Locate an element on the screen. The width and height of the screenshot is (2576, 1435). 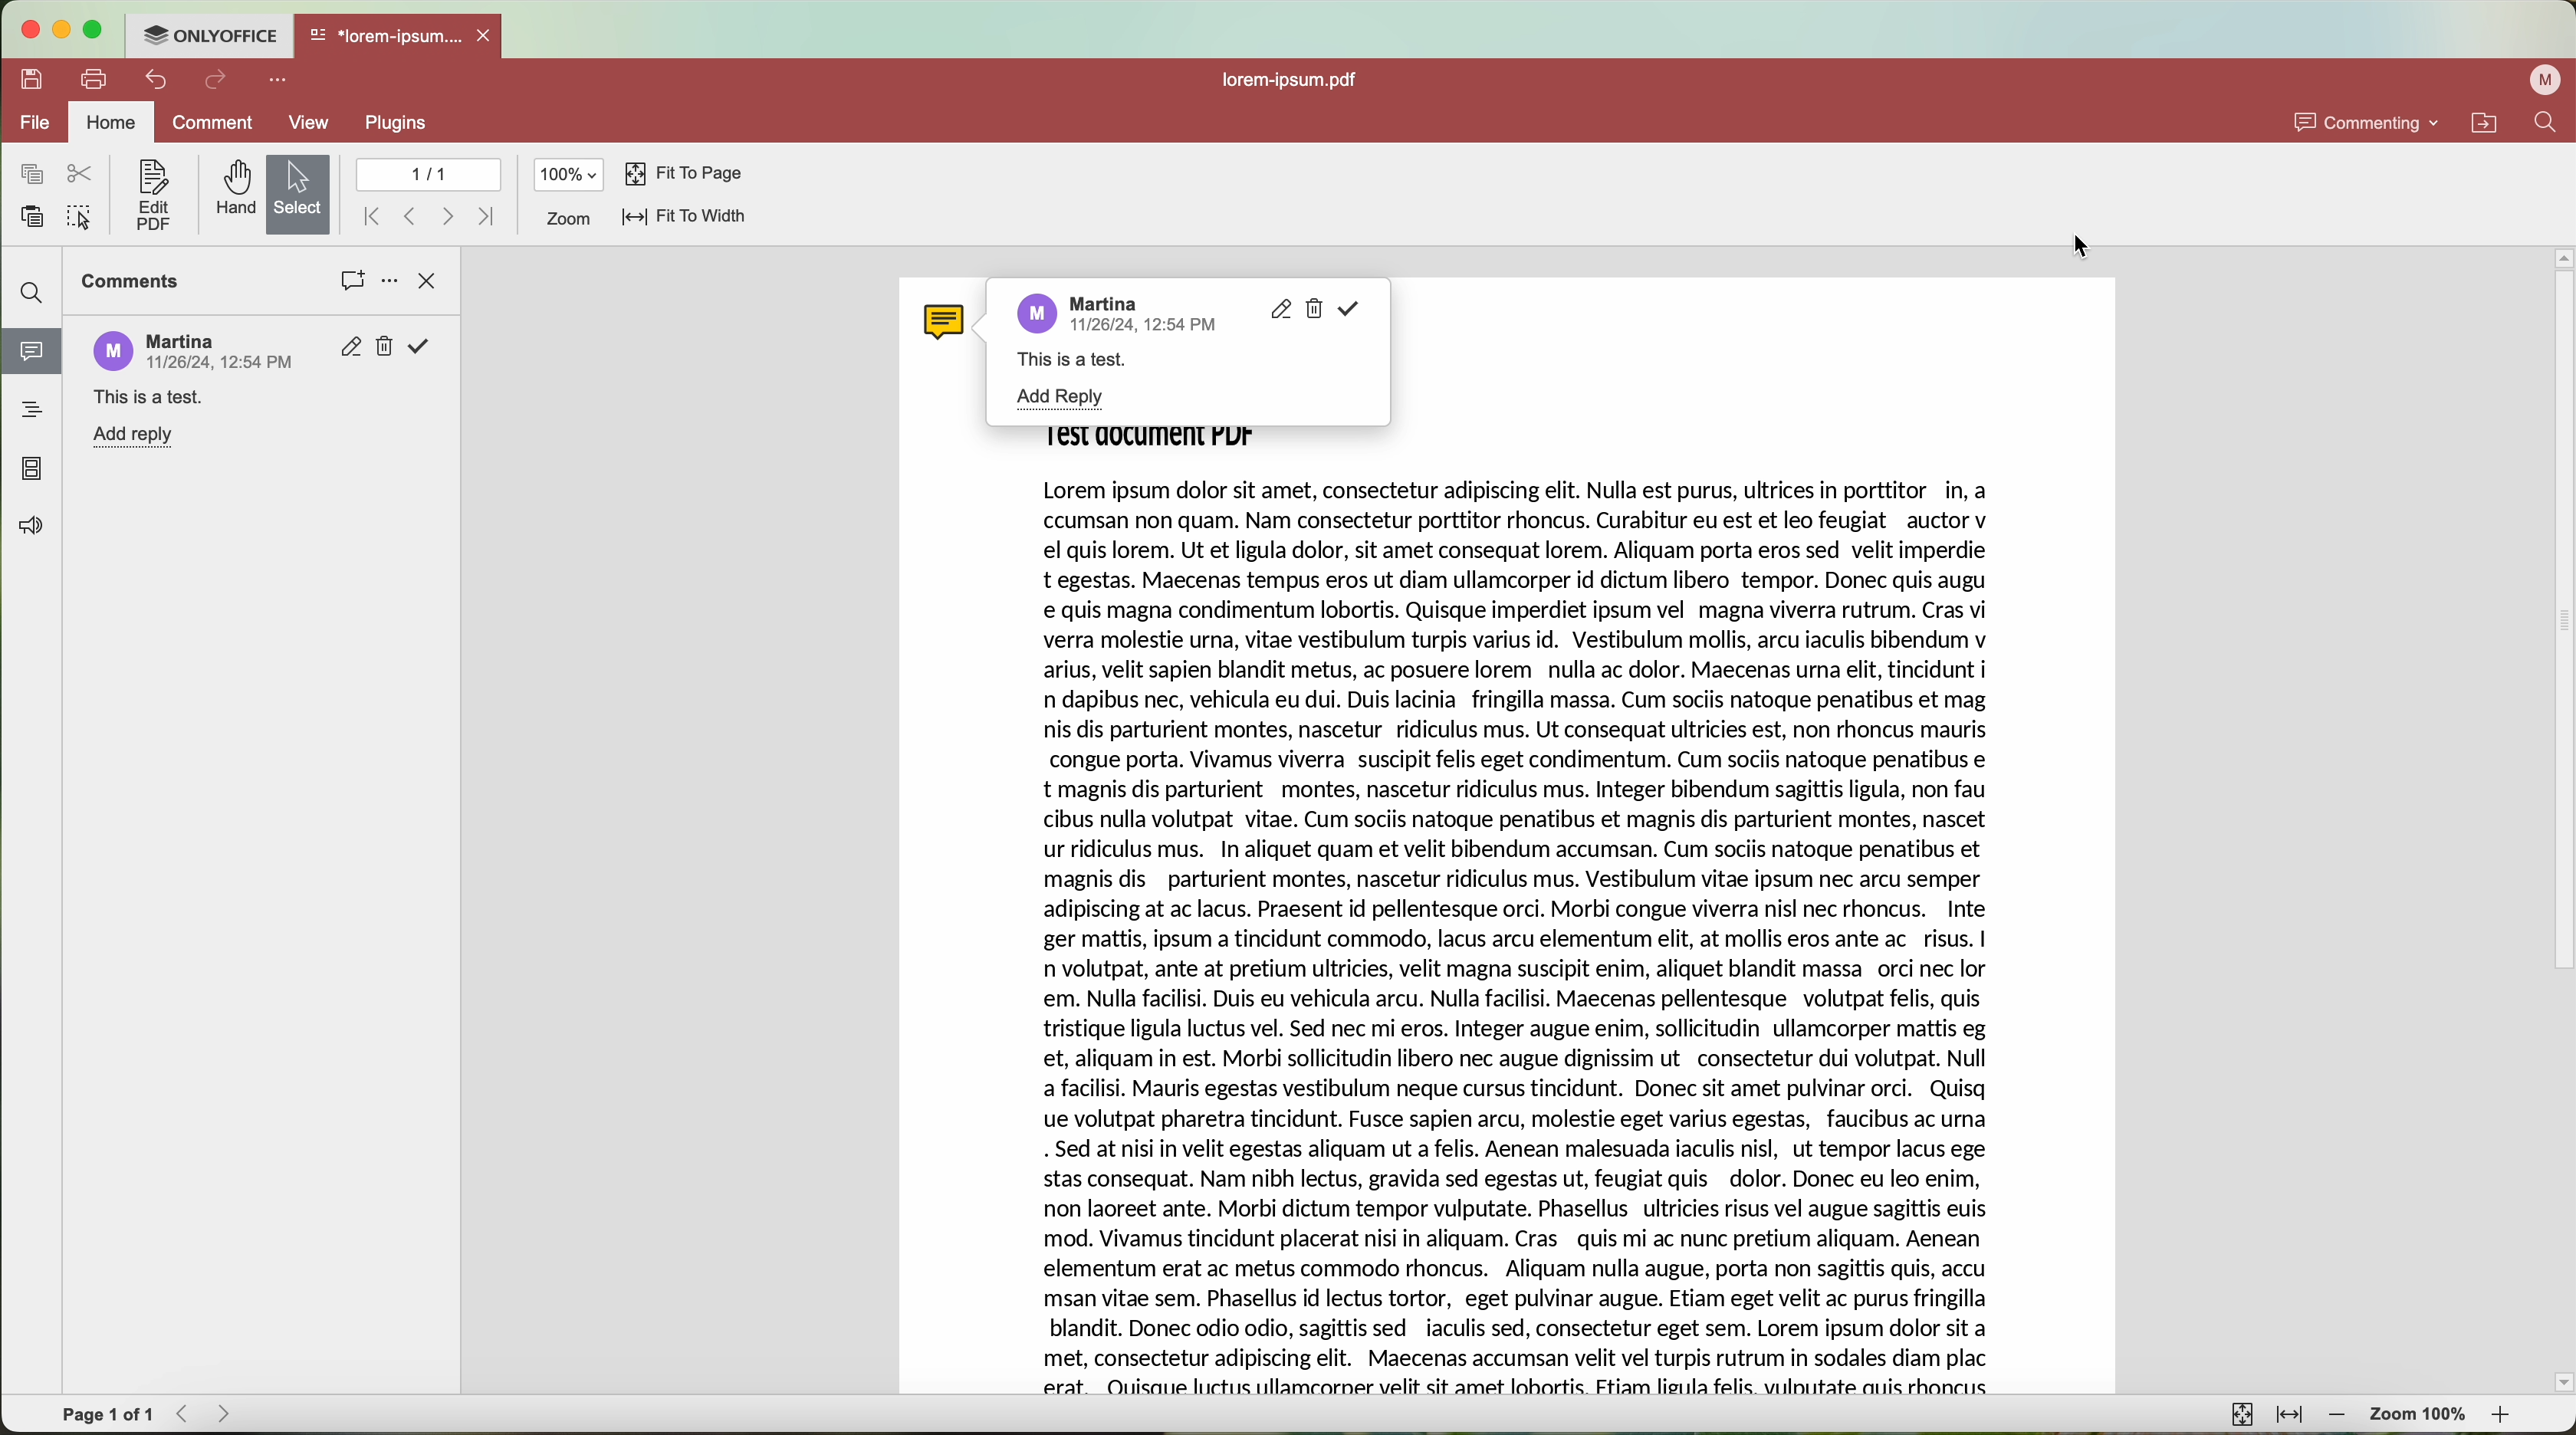
fit to page is located at coordinates (2242, 1415).